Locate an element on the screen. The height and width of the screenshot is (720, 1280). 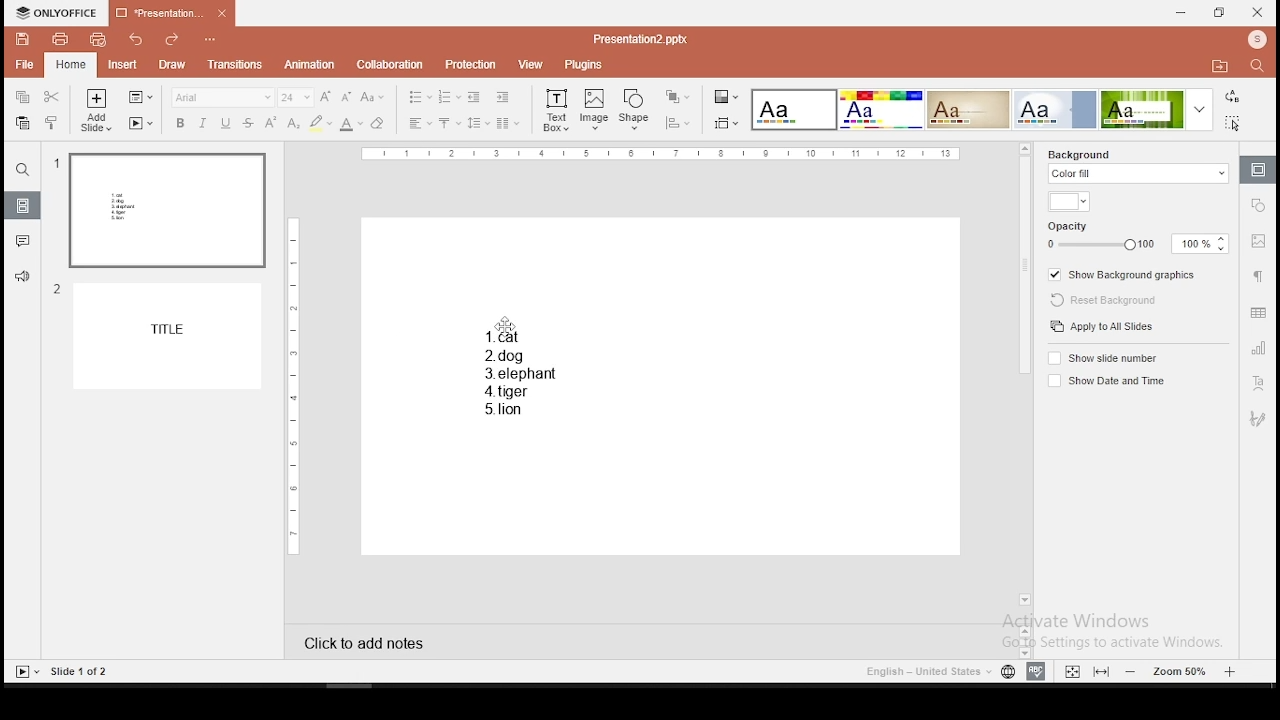
italics is located at coordinates (203, 122).